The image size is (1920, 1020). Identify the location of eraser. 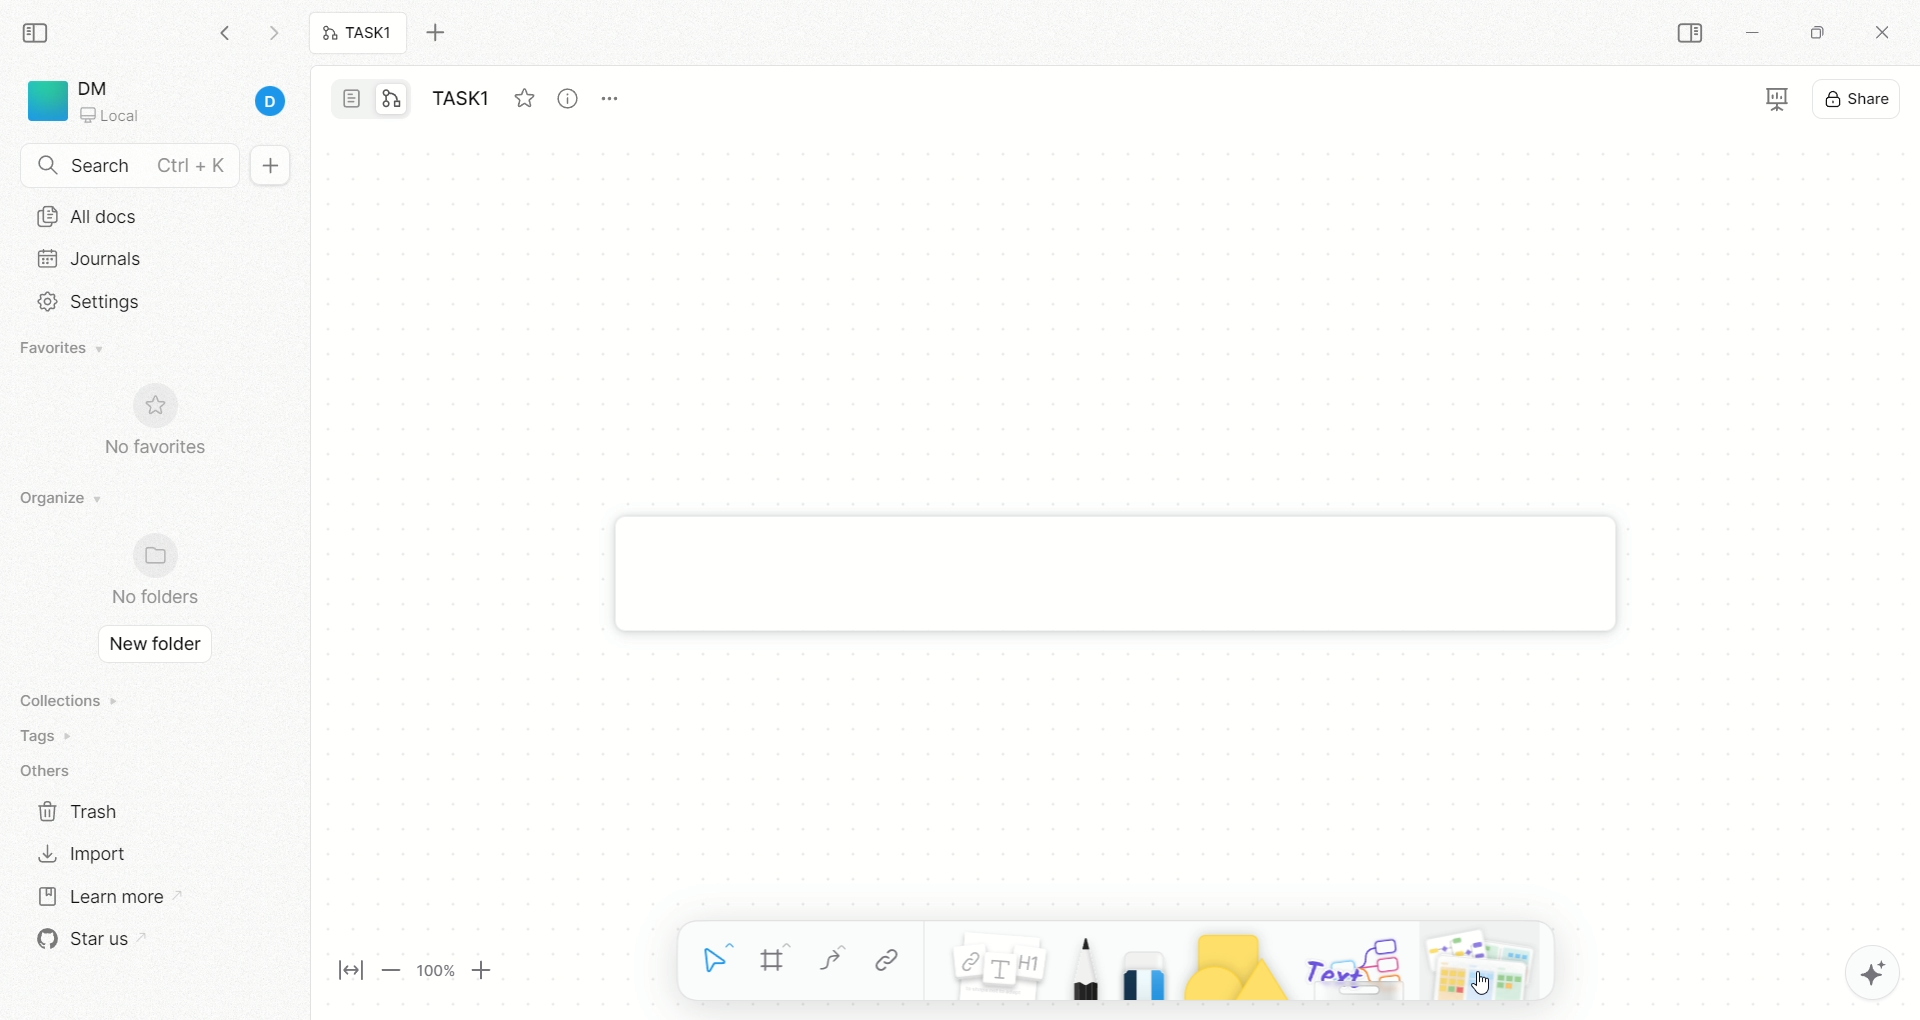
(1138, 960).